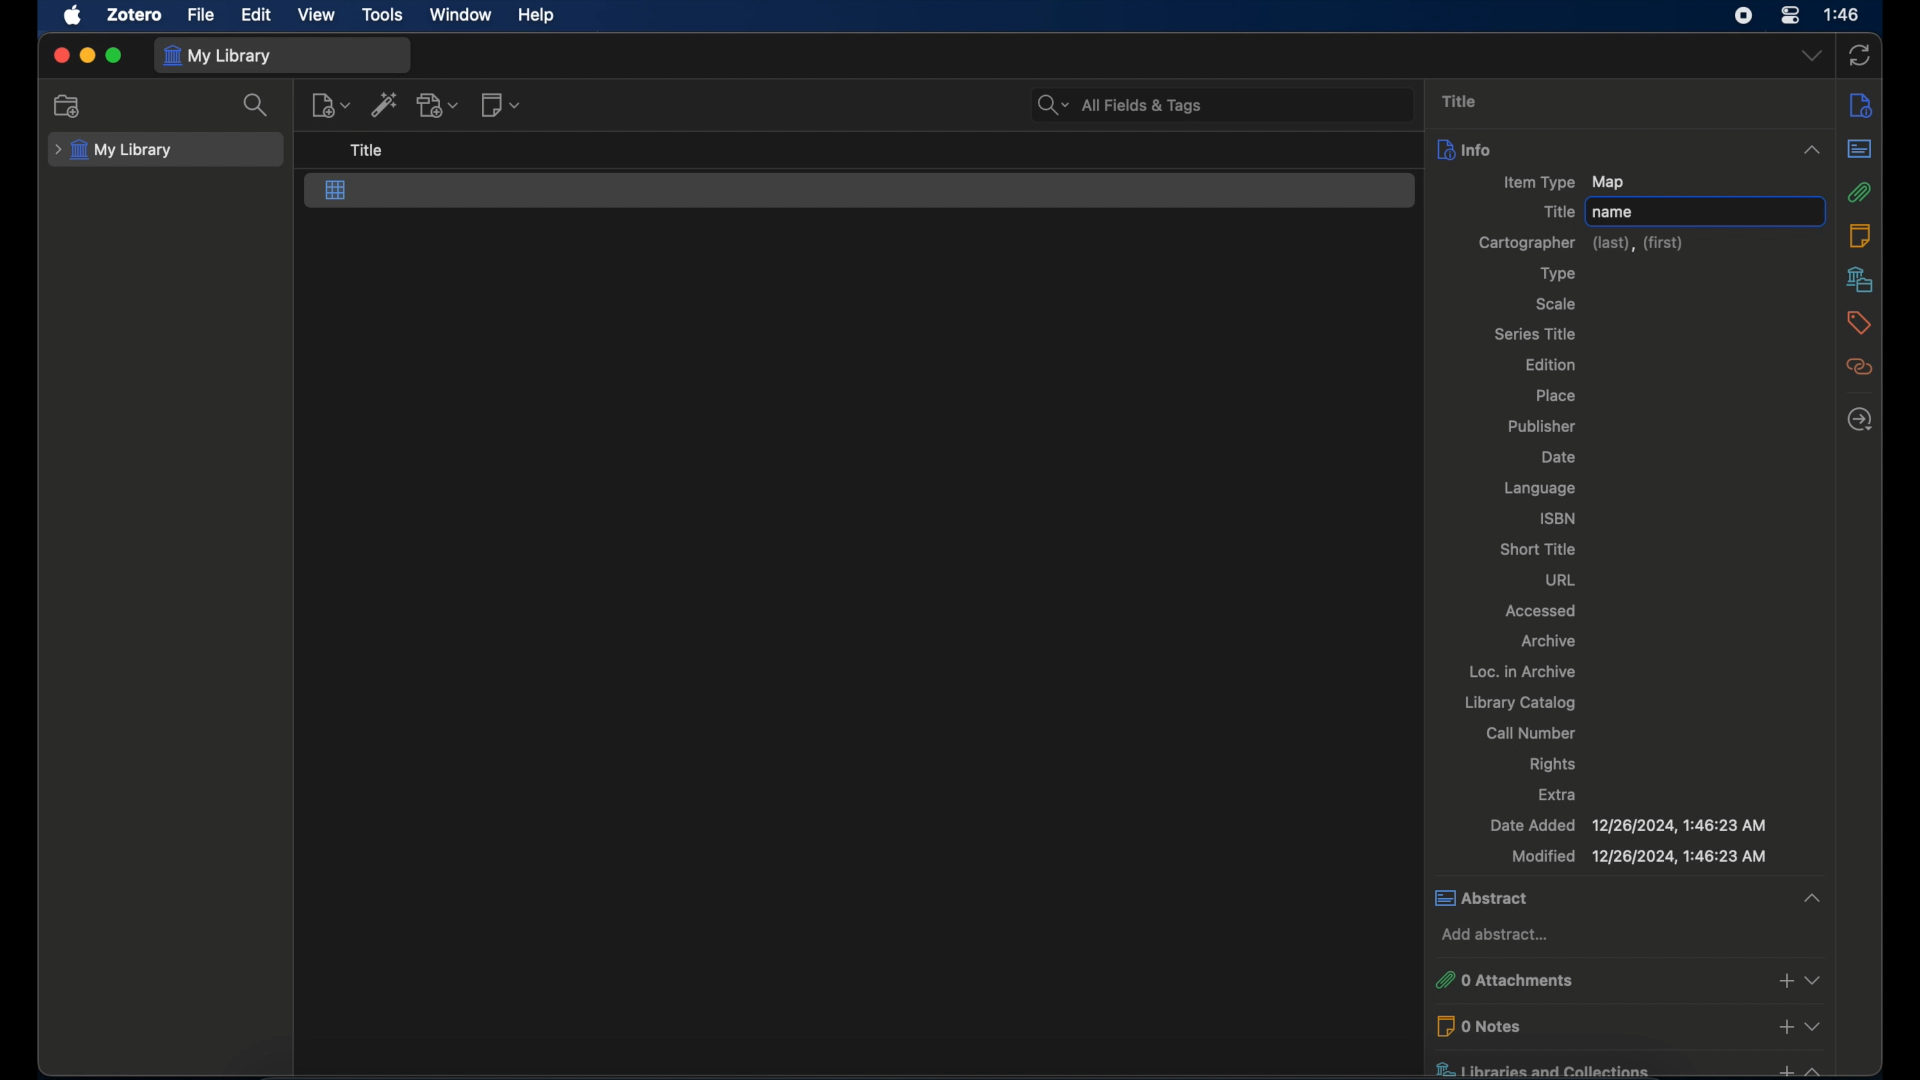  What do you see at coordinates (1555, 304) in the screenshot?
I see `scale` at bounding box center [1555, 304].